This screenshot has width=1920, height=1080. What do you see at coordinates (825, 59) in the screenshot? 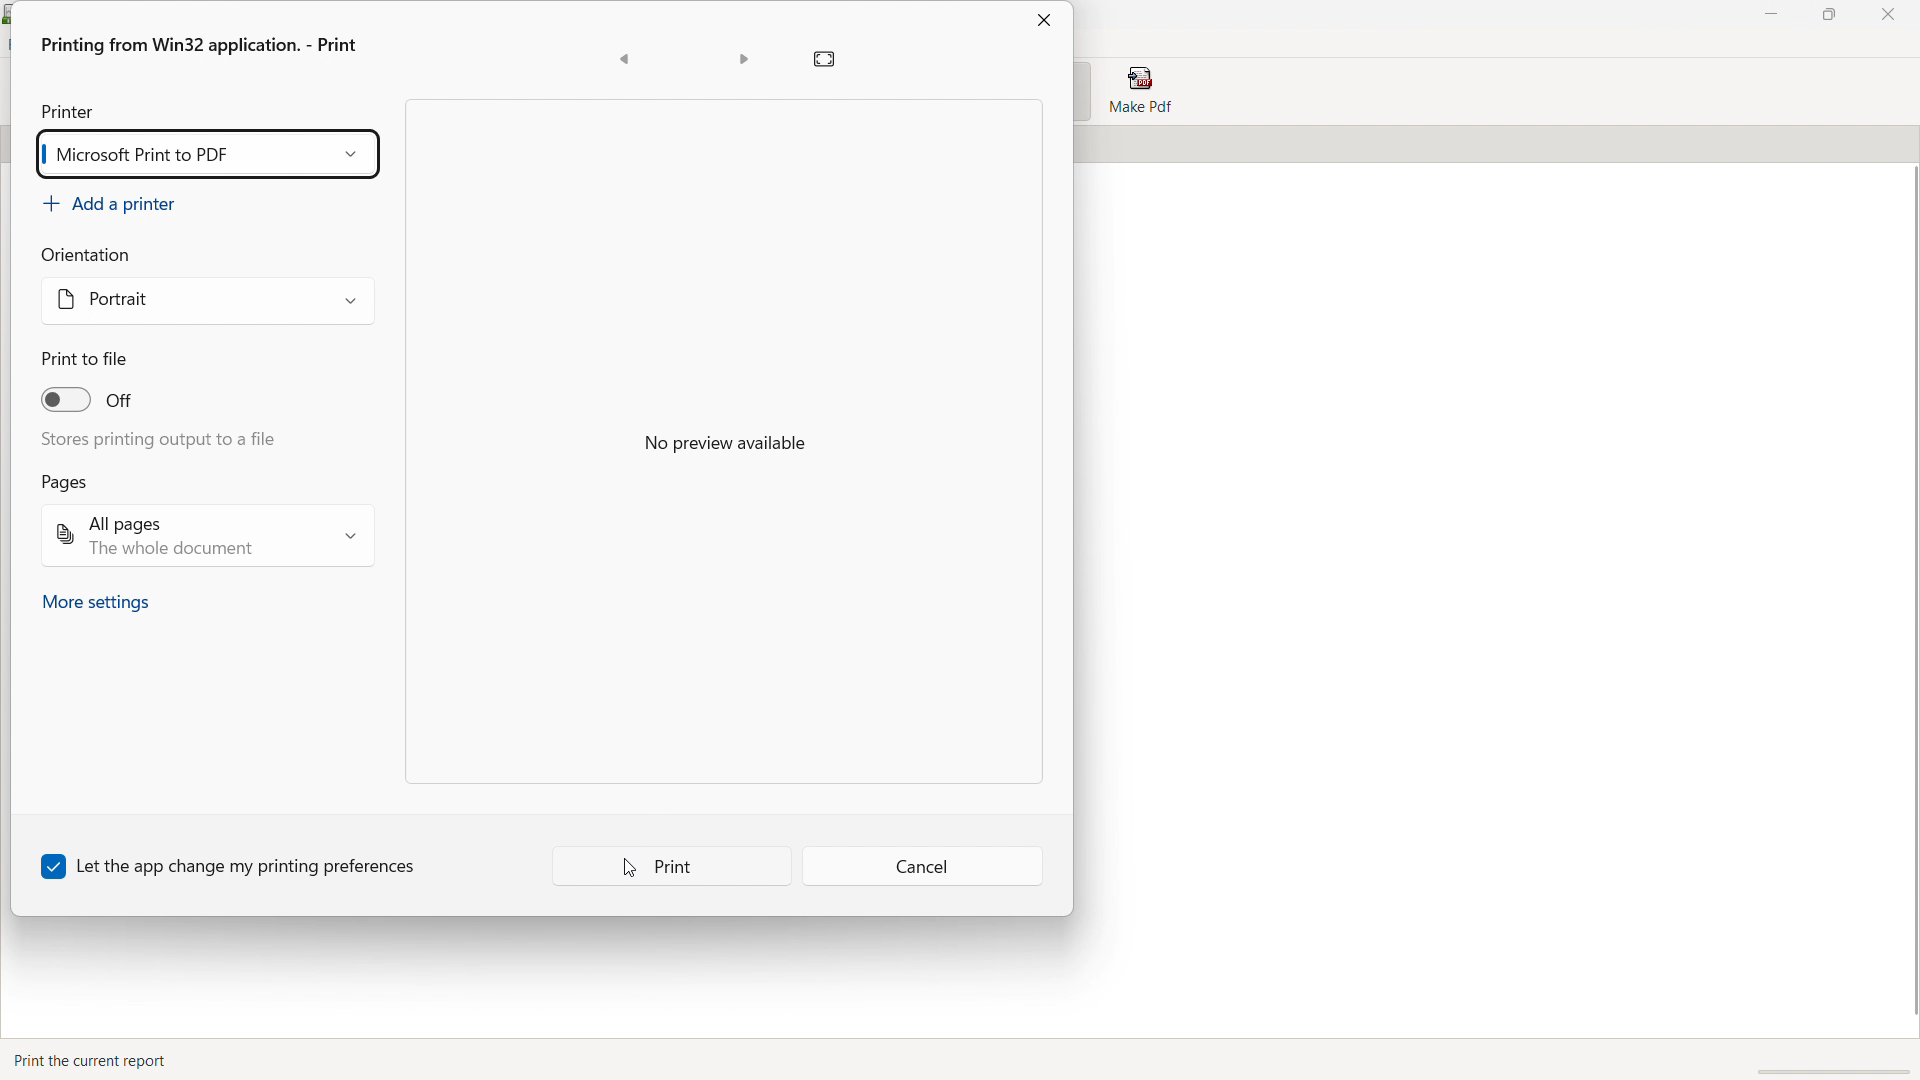
I see `reset preview zoom` at bounding box center [825, 59].